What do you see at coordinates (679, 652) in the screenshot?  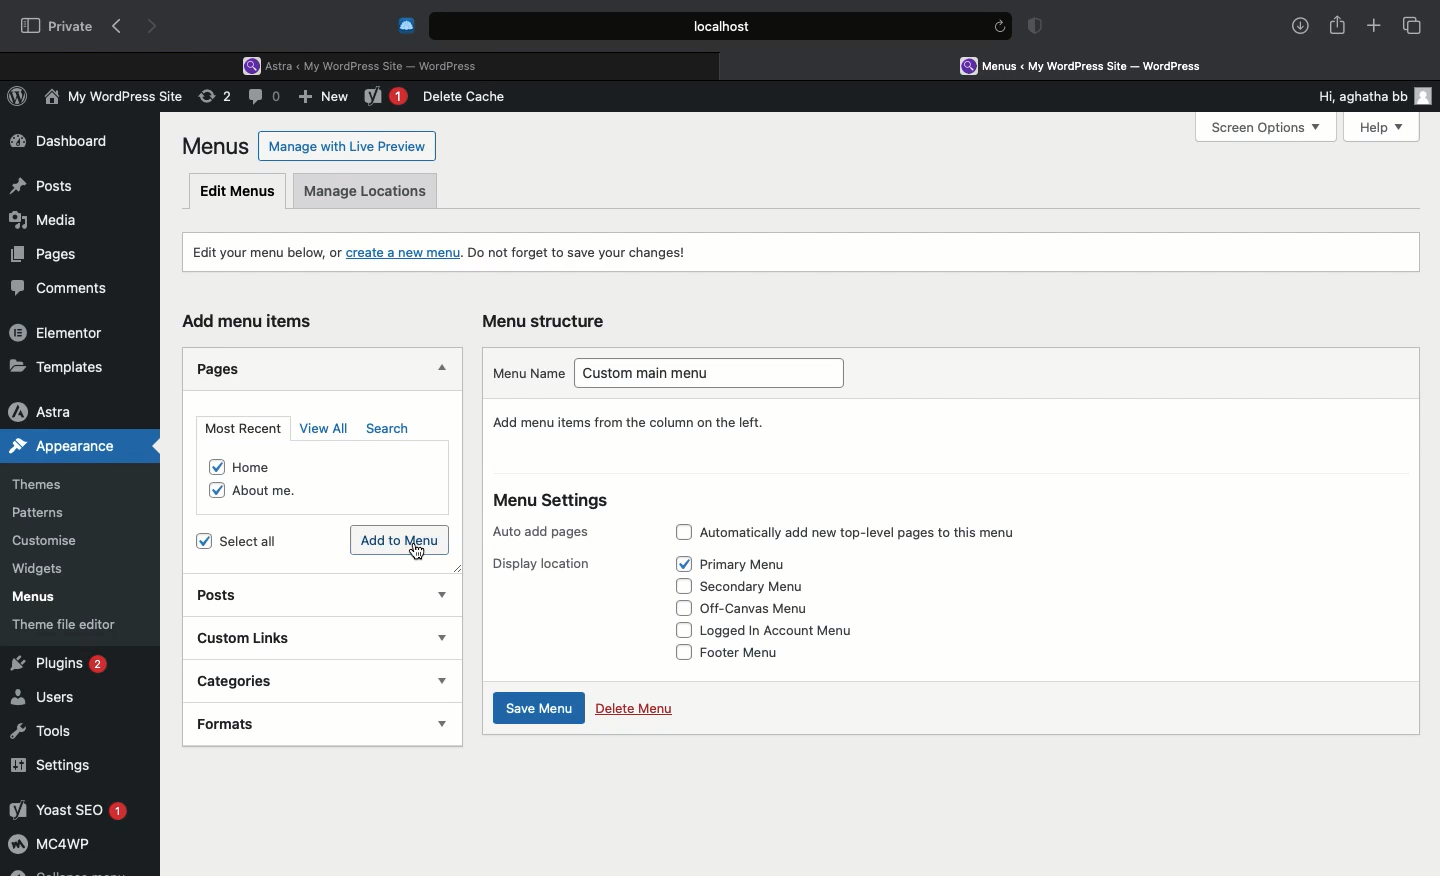 I see `Check box` at bounding box center [679, 652].